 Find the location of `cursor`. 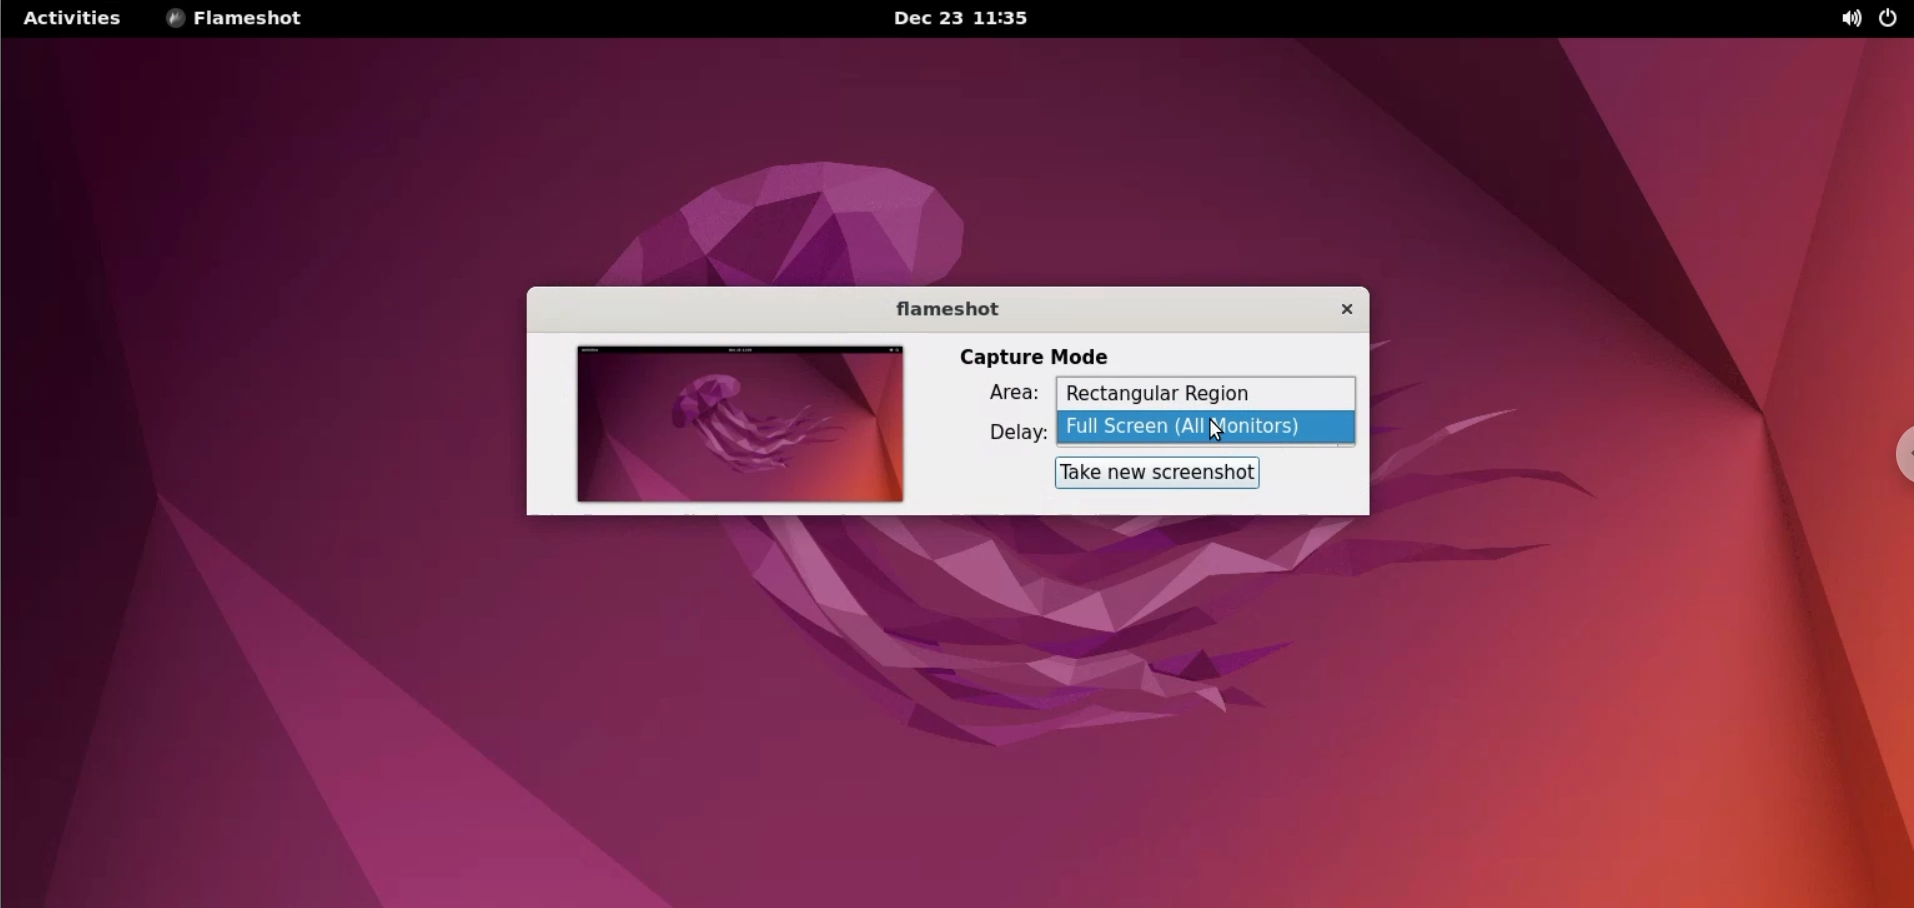

cursor is located at coordinates (1220, 433).